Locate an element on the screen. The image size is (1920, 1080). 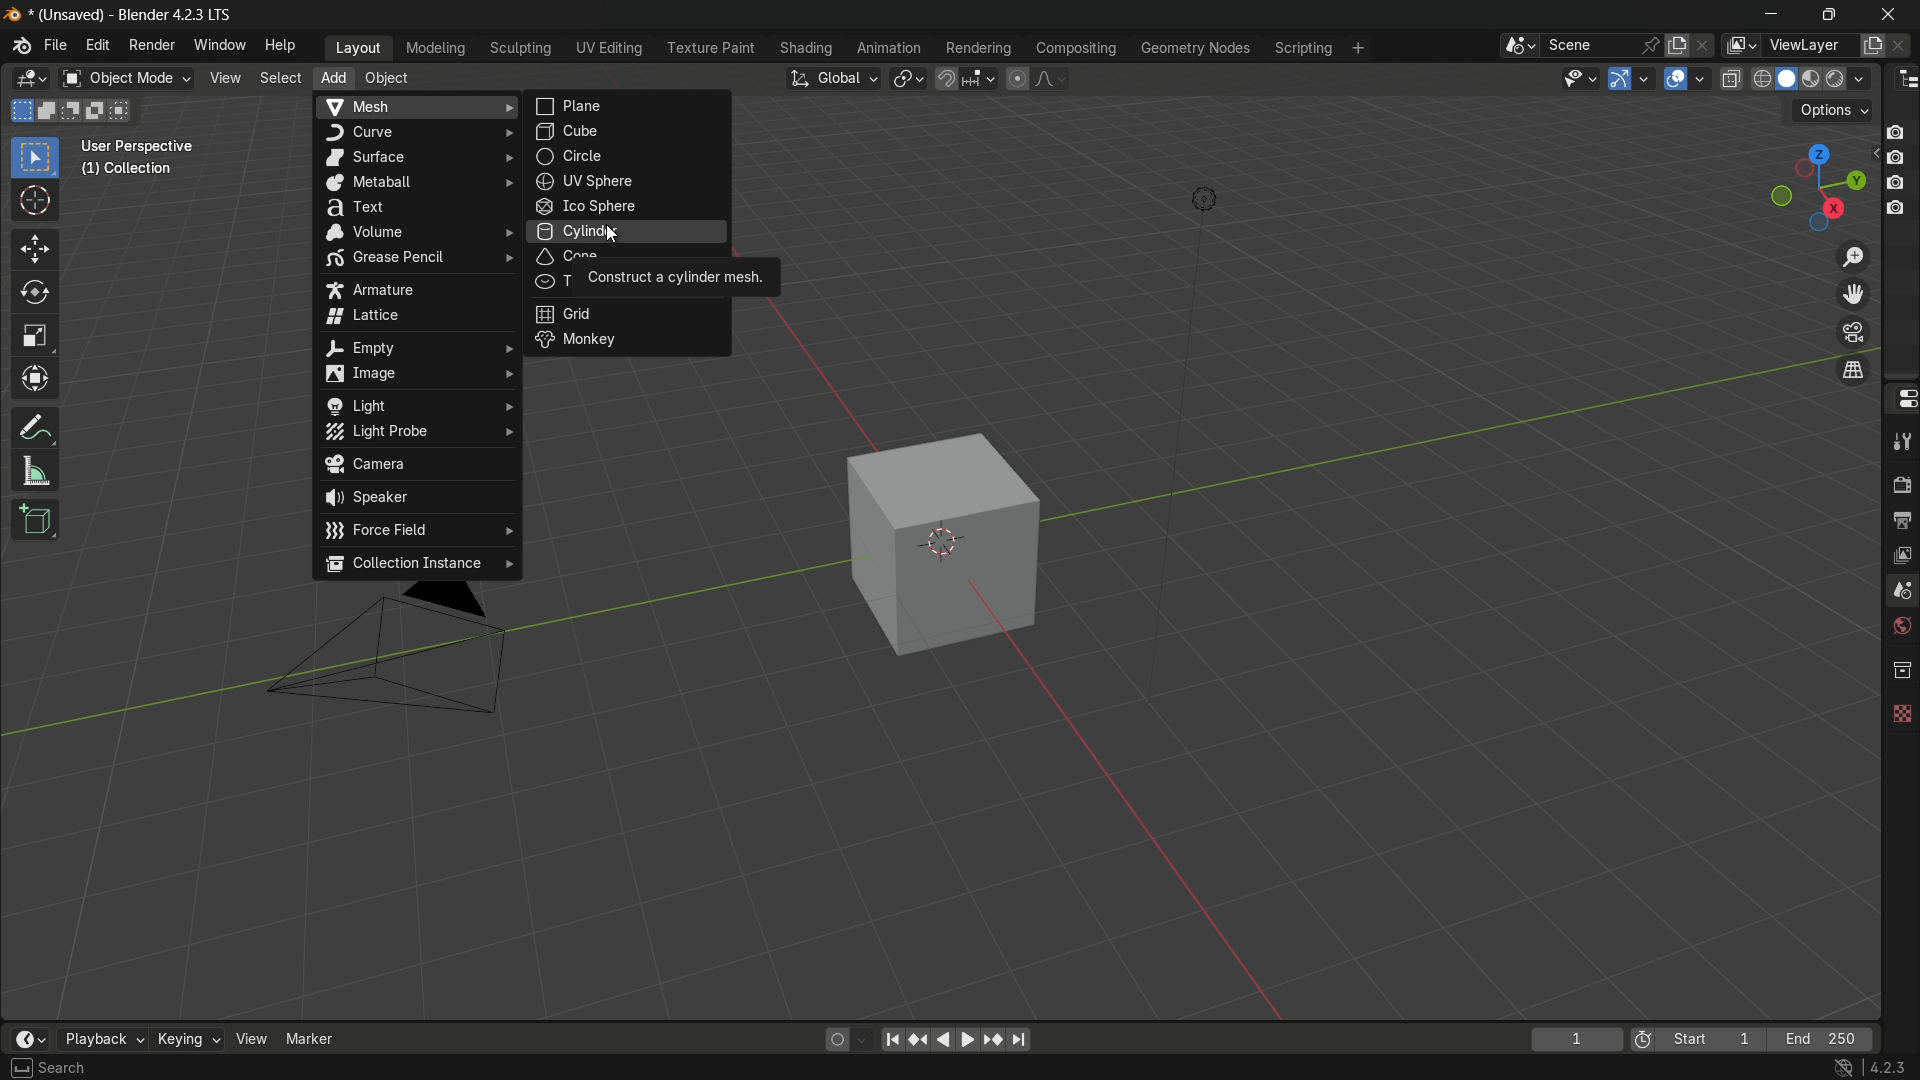
layout menu is located at coordinates (360, 49).